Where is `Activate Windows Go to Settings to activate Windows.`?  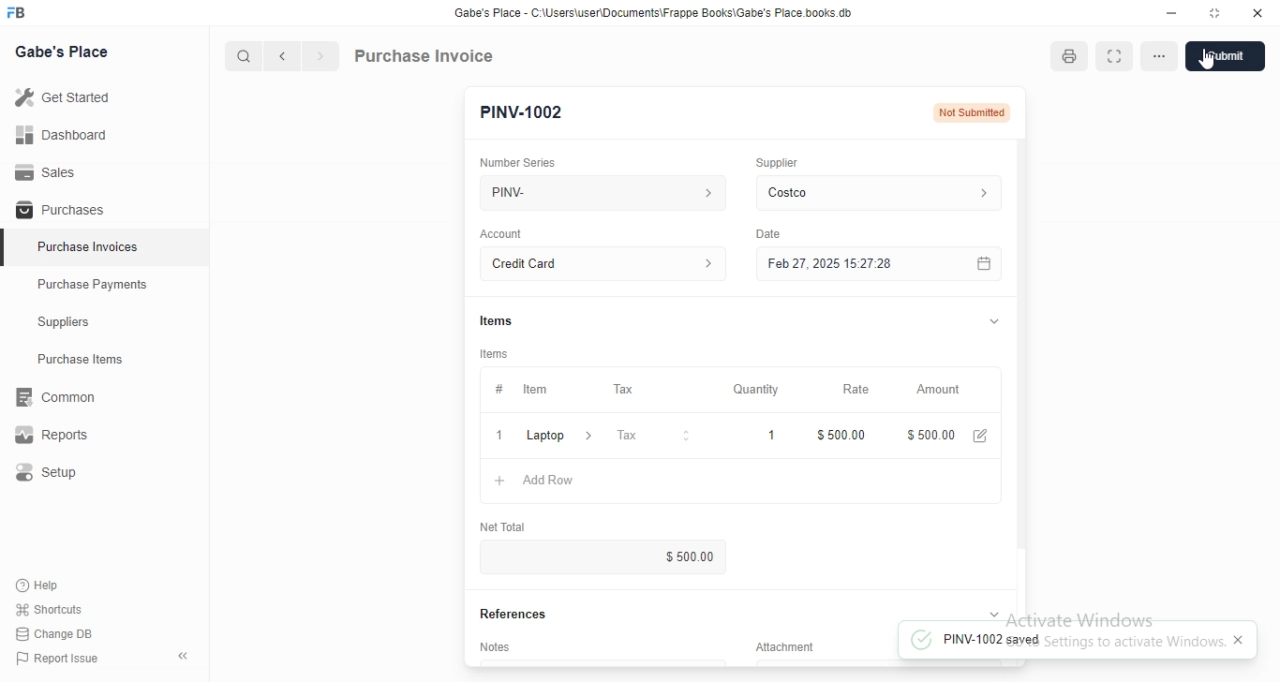 Activate Windows Go to Settings to activate Windows. is located at coordinates (1117, 614).